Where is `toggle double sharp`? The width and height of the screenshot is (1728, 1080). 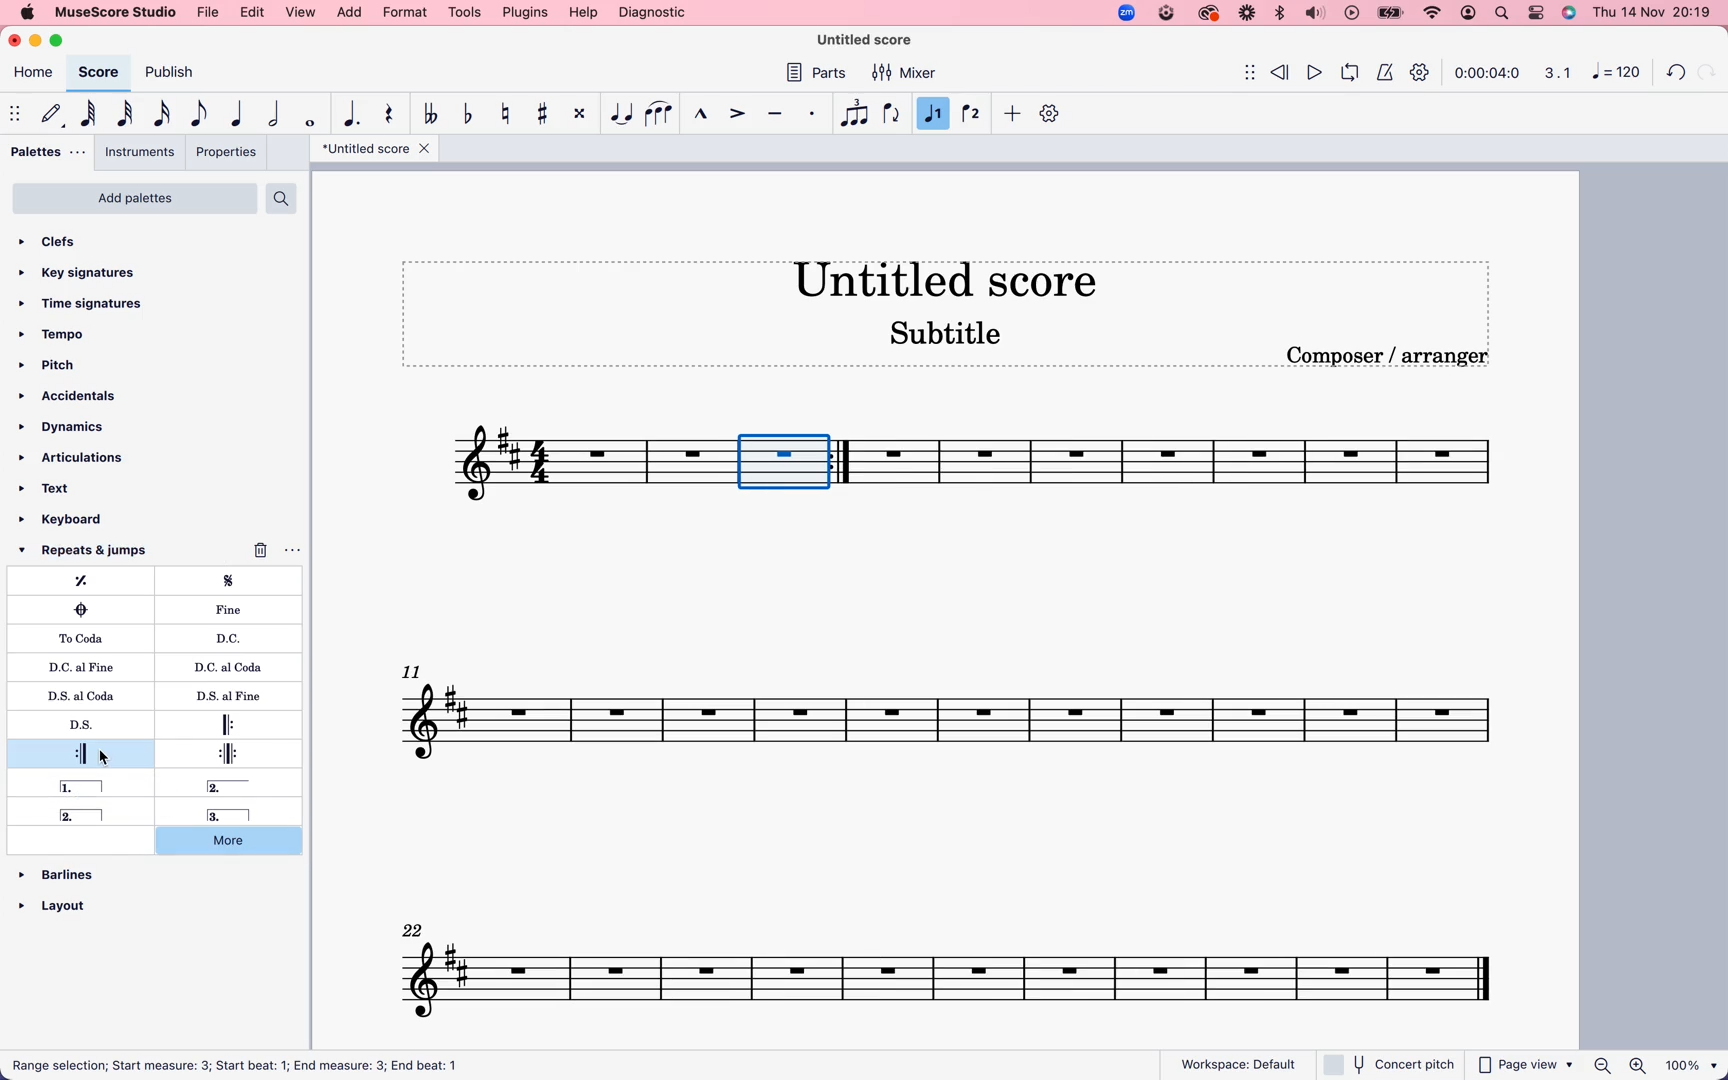
toggle double sharp is located at coordinates (582, 114).